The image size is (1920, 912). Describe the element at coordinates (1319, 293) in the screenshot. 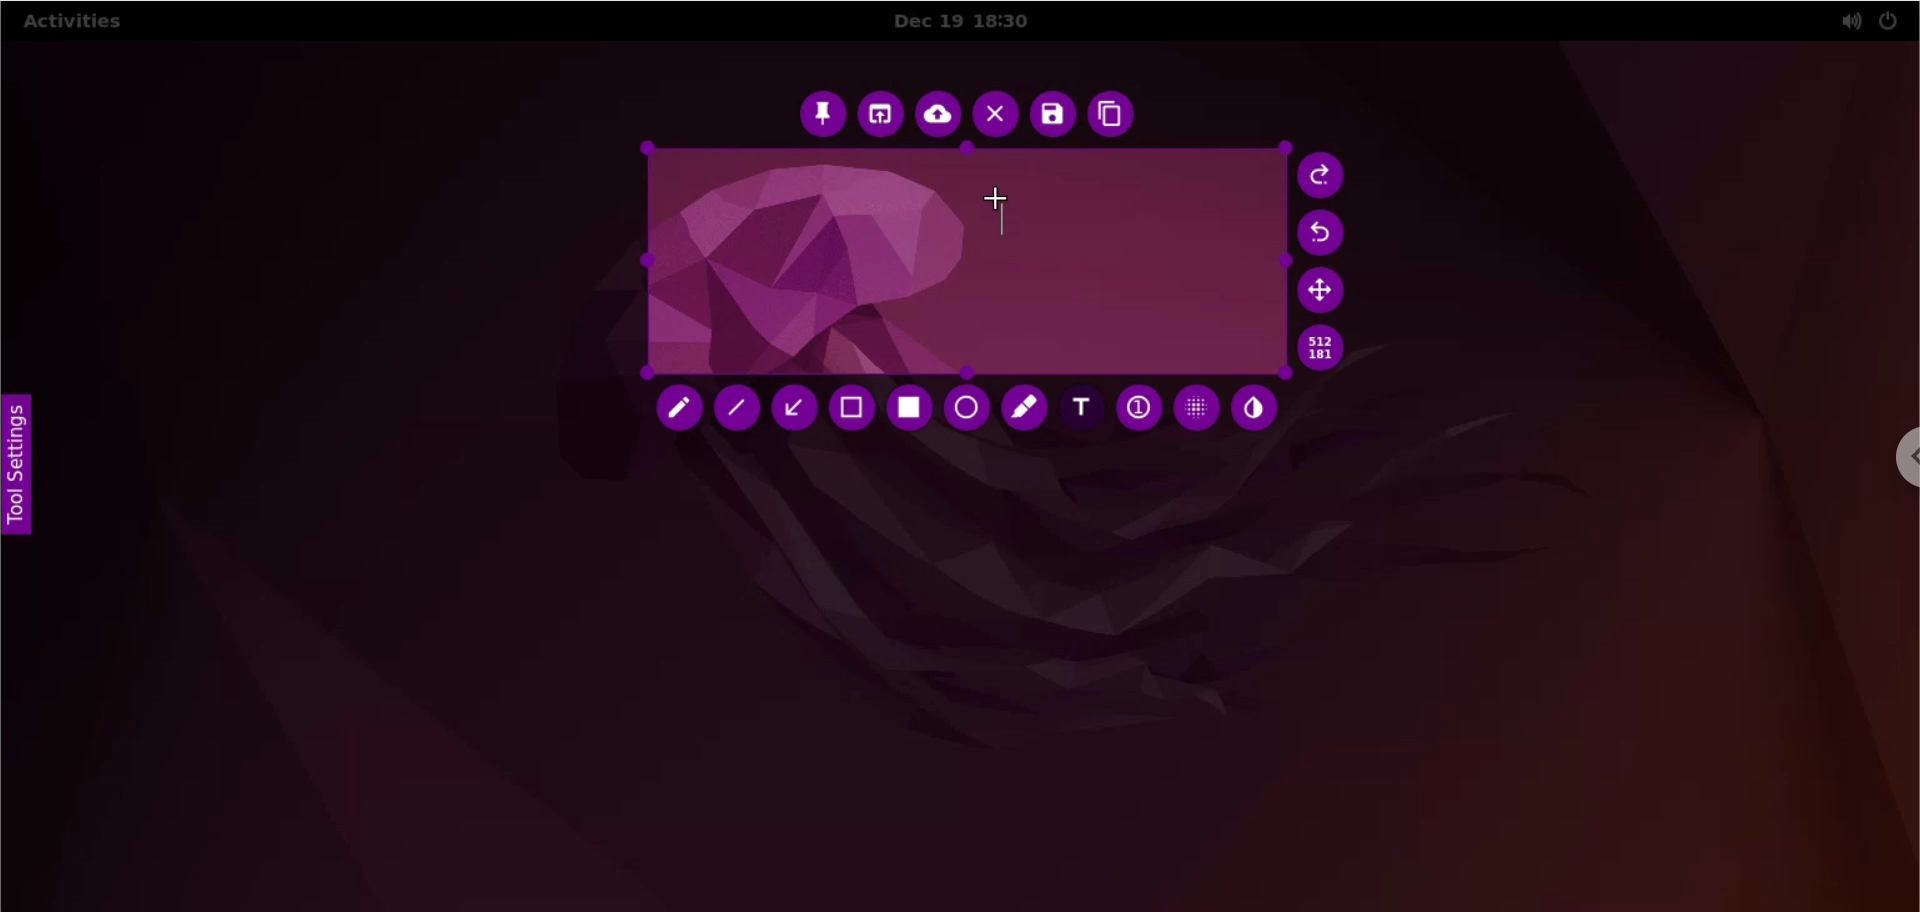

I see `move selection` at that location.